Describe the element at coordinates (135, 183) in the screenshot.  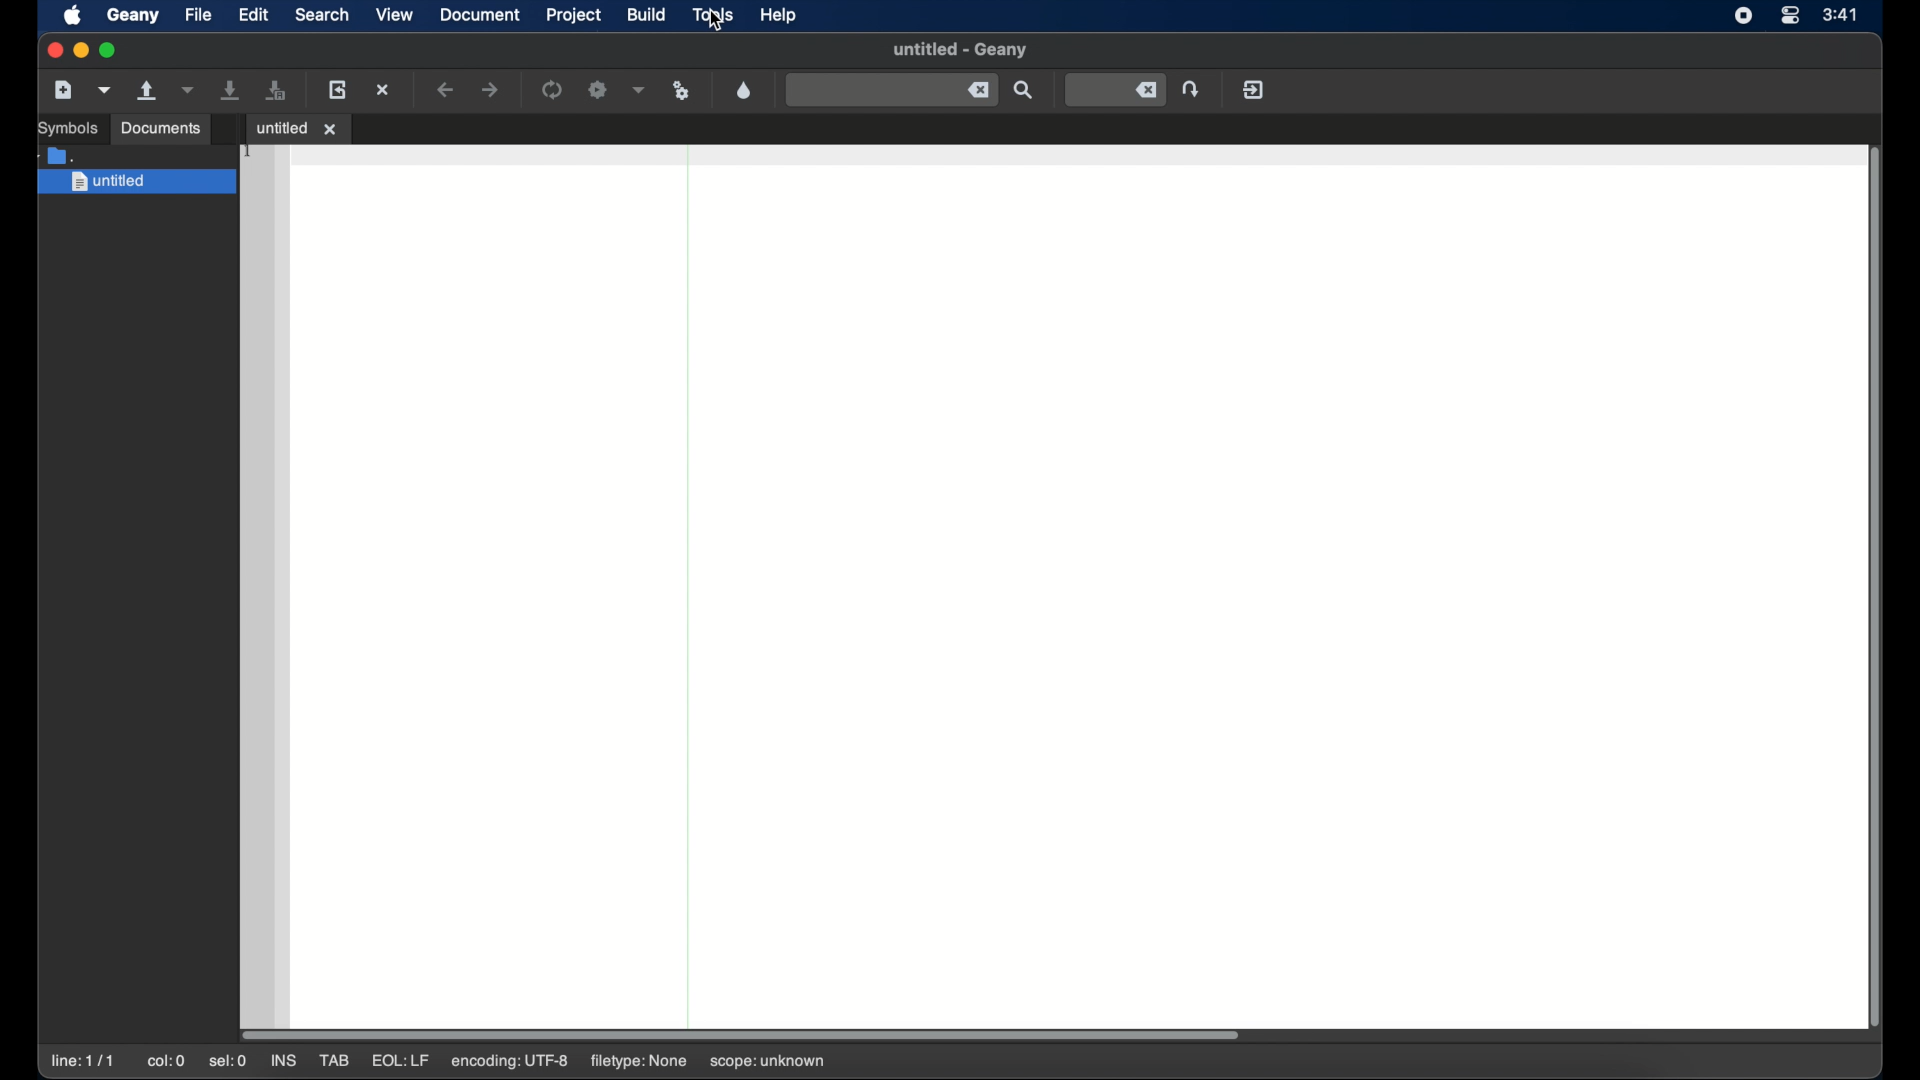
I see `untitled` at that location.